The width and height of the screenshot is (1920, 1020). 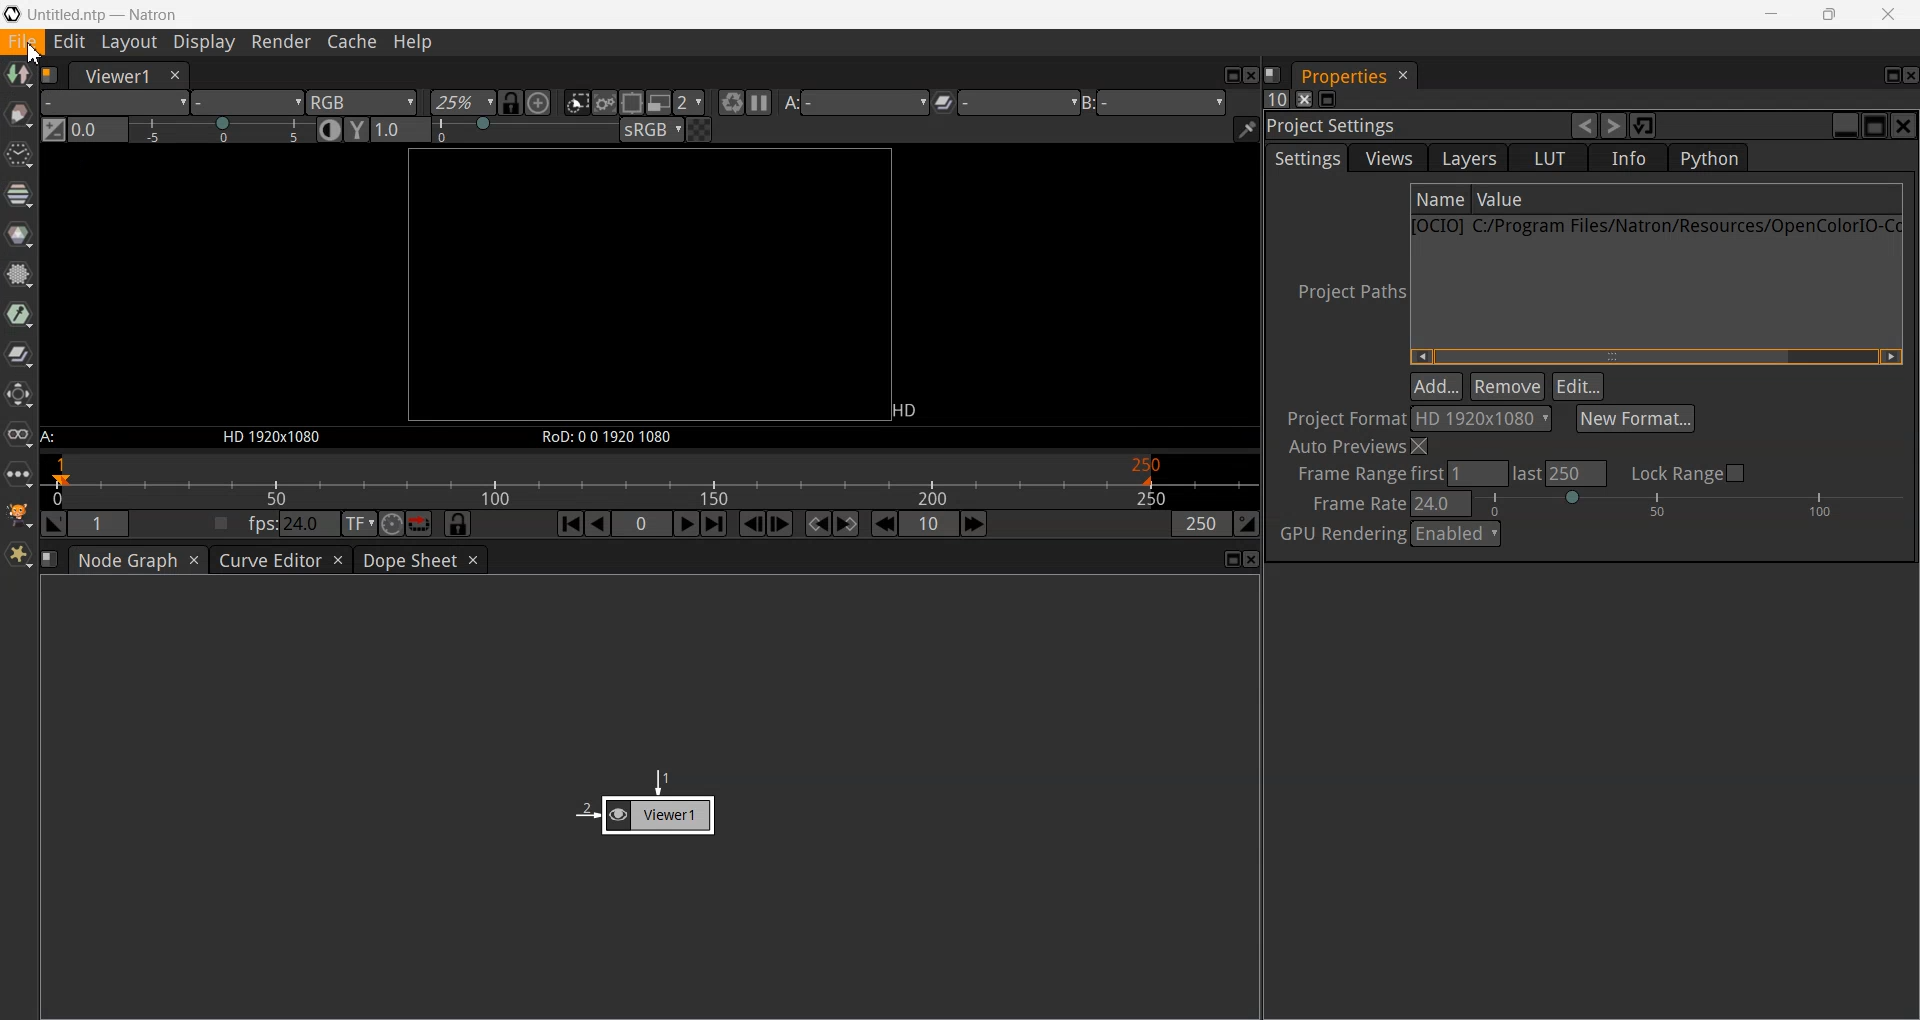 I want to click on Views, so click(x=19, y=435).